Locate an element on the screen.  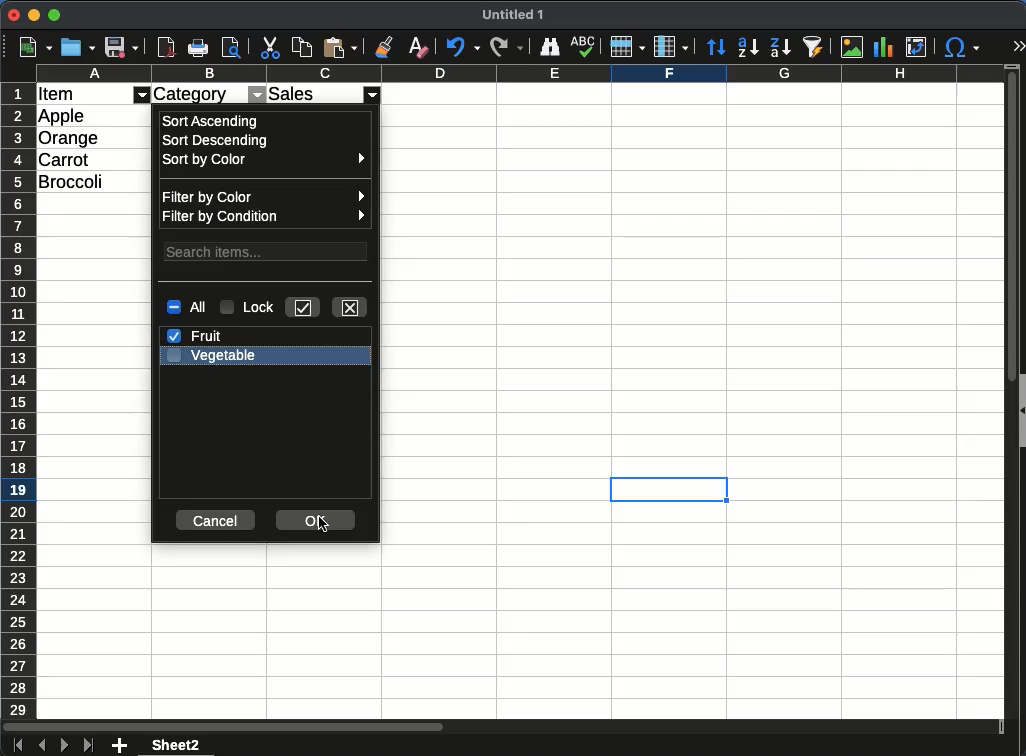
special character is located at coordinates (963, 49).